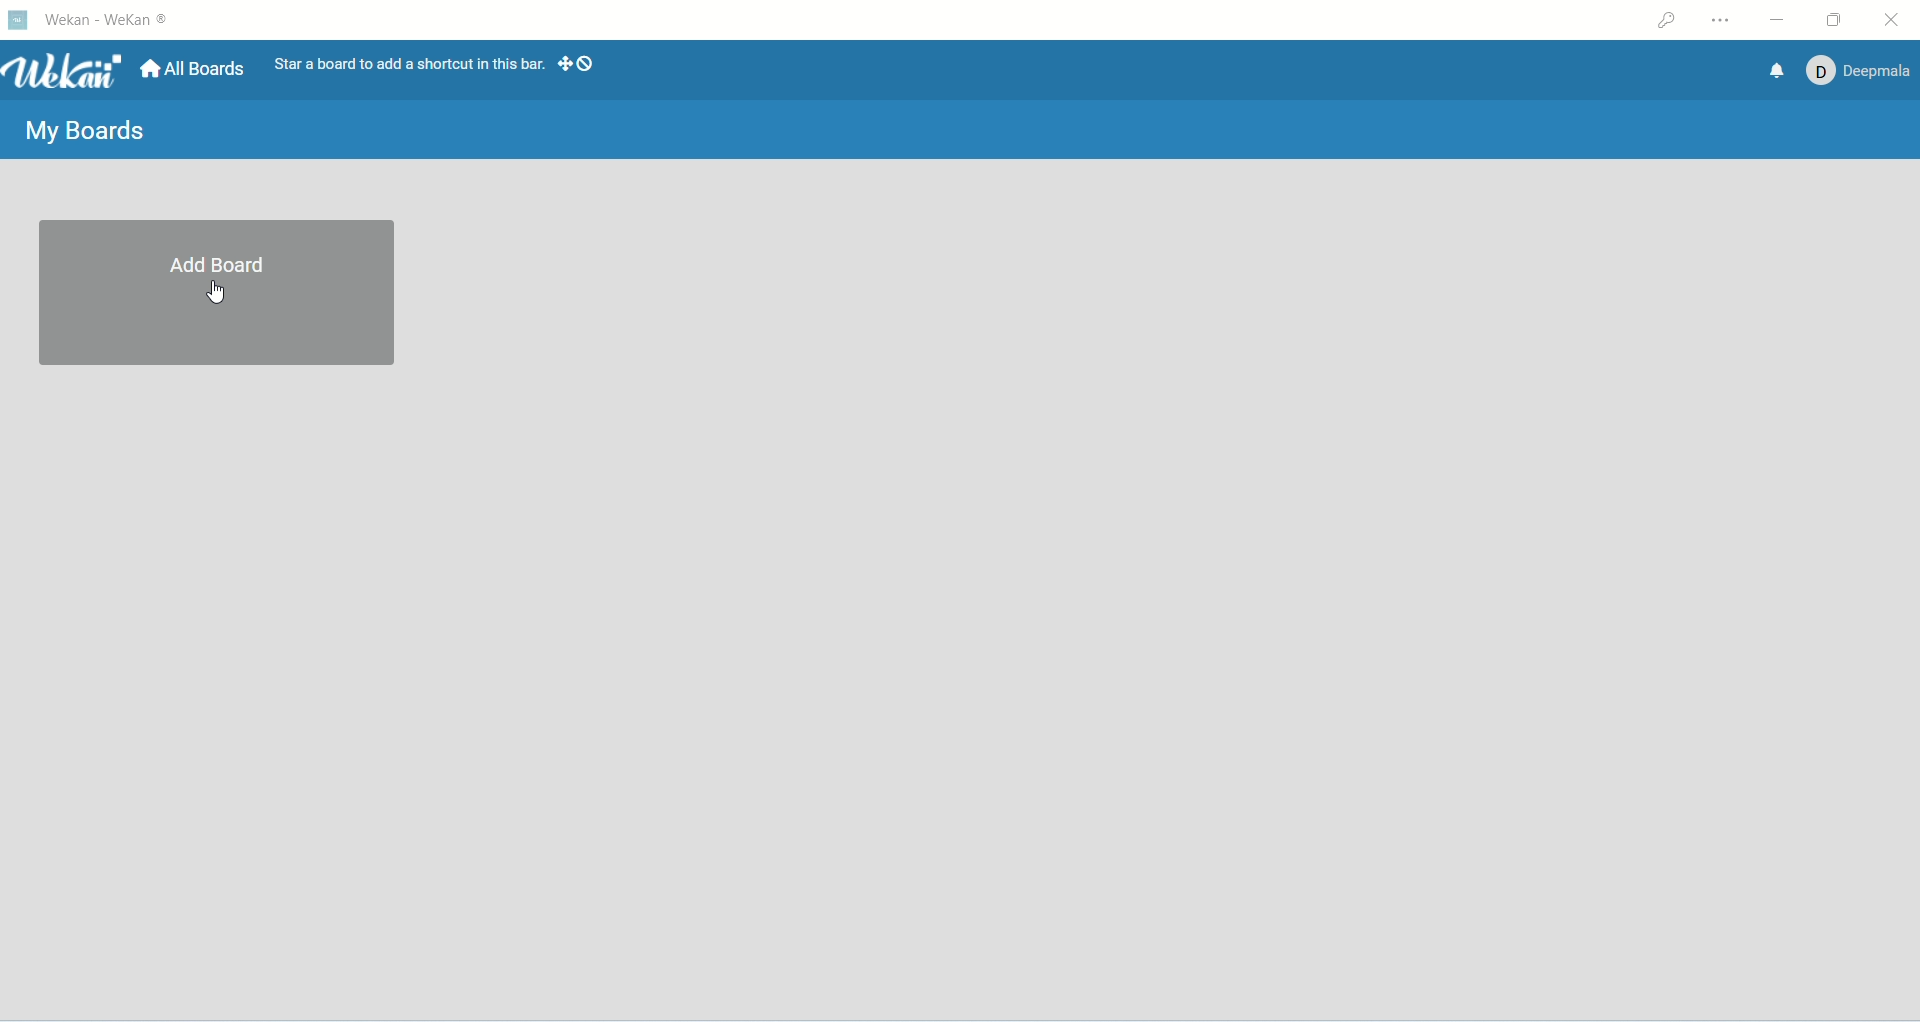 Image resolution: width=1920 pixels, height=1022 pixels. I want to click on account details, so click(1855, 70).